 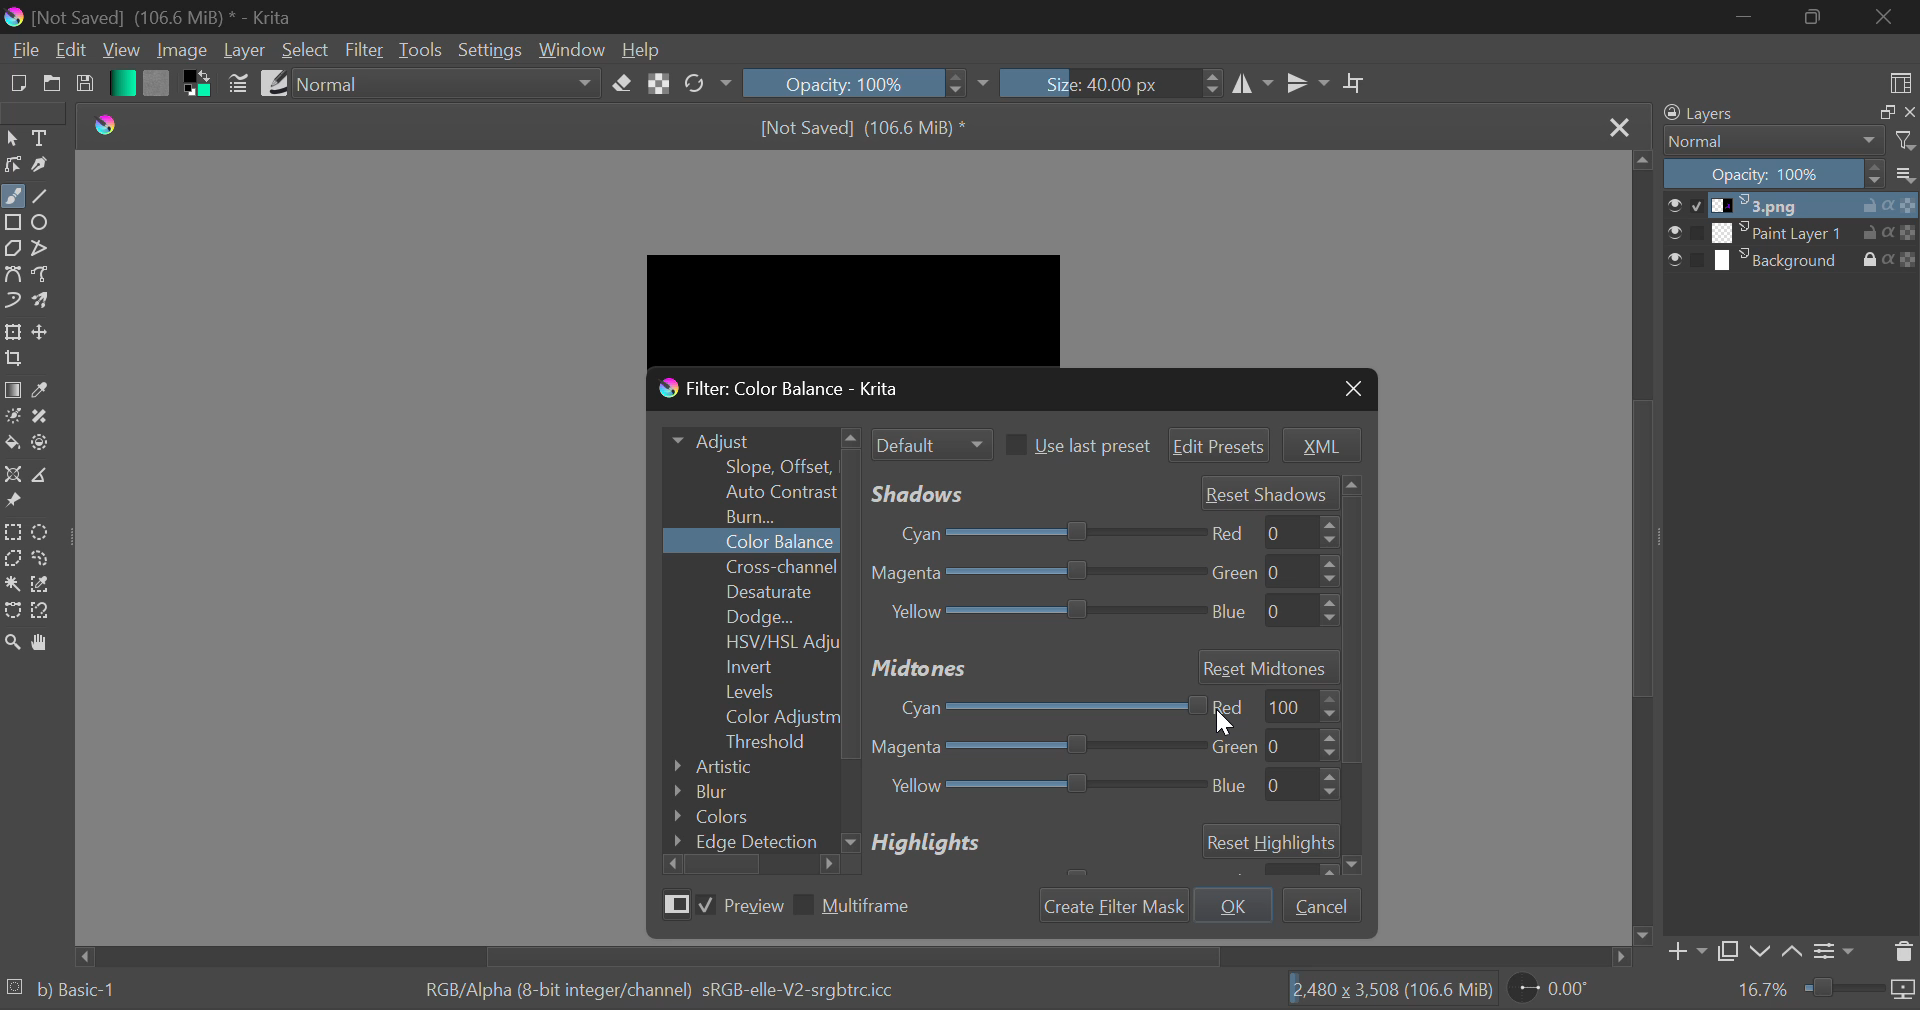 What do you see at coordinates (85, 993) in the screenshot?
I see `b) Basic 1` at bounding box center [85, 993].